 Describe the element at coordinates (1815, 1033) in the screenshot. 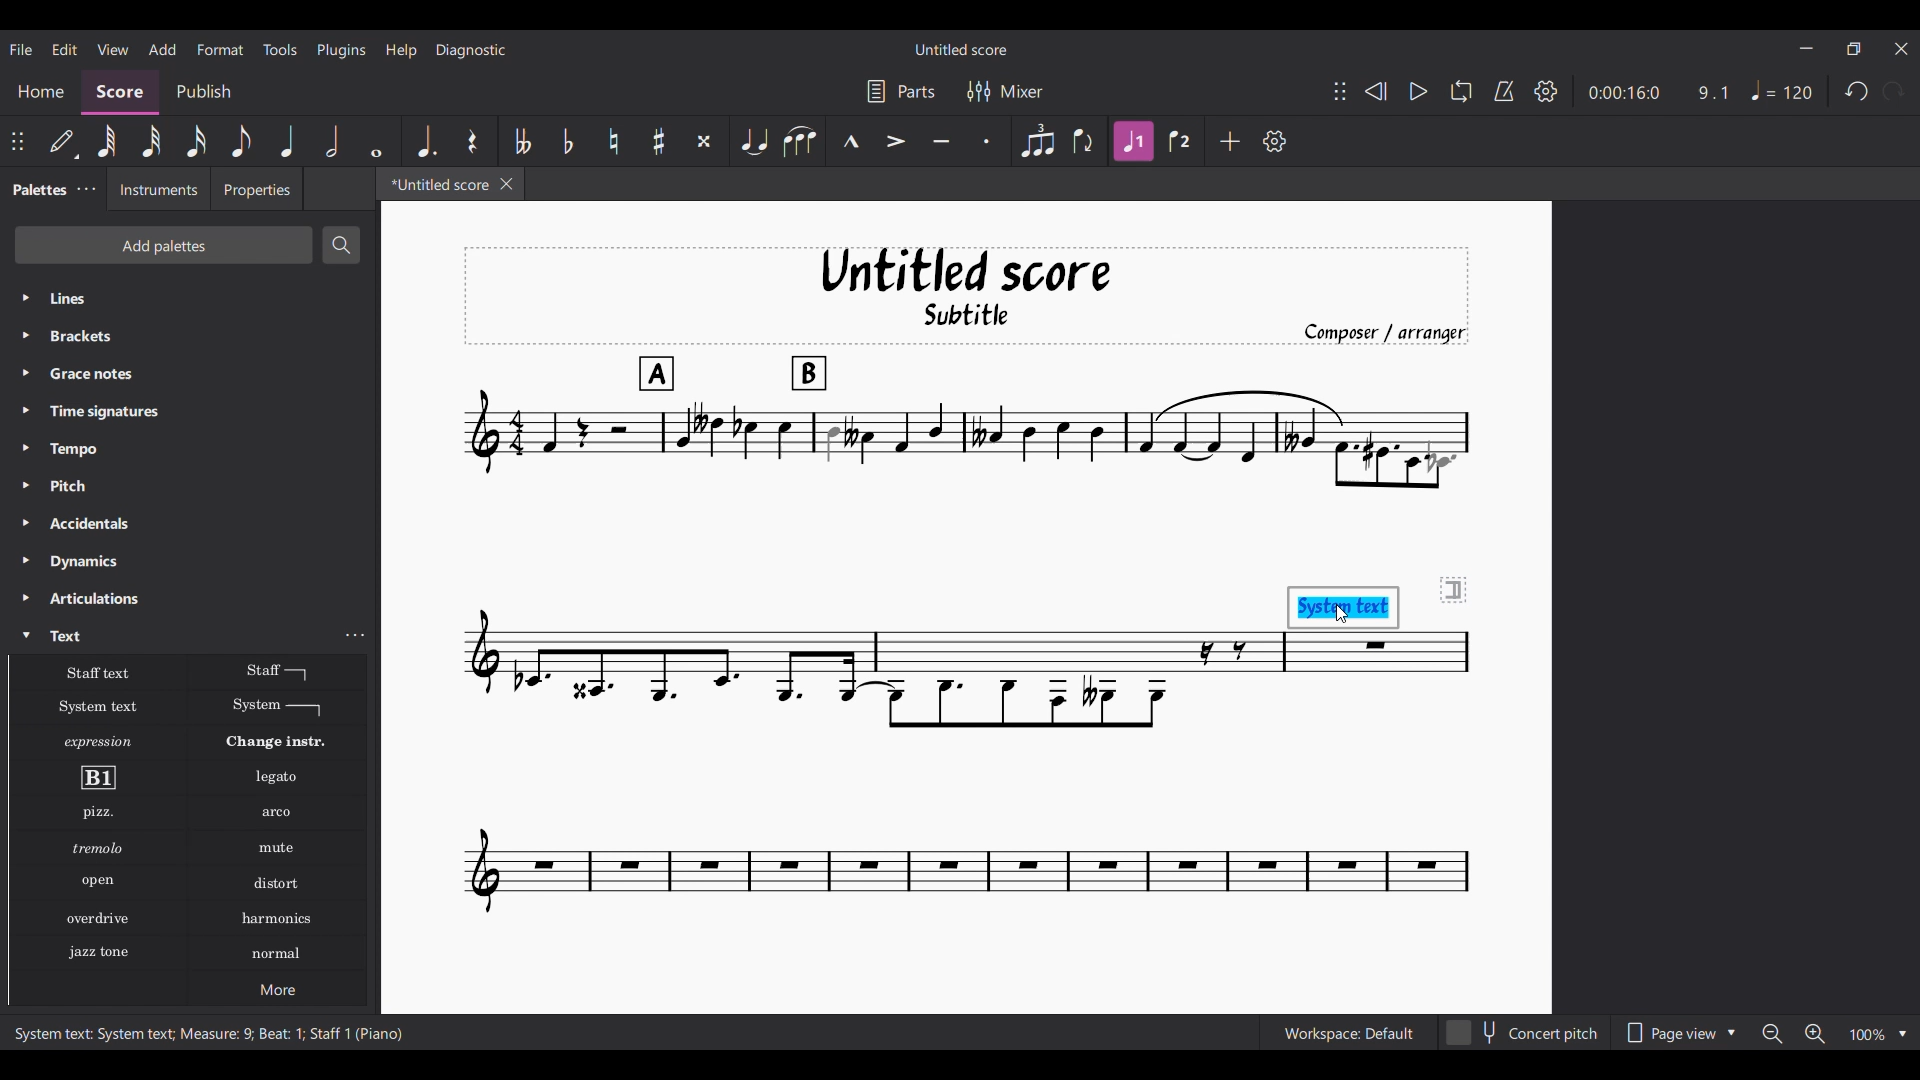

I see `Zoom in` at that location.